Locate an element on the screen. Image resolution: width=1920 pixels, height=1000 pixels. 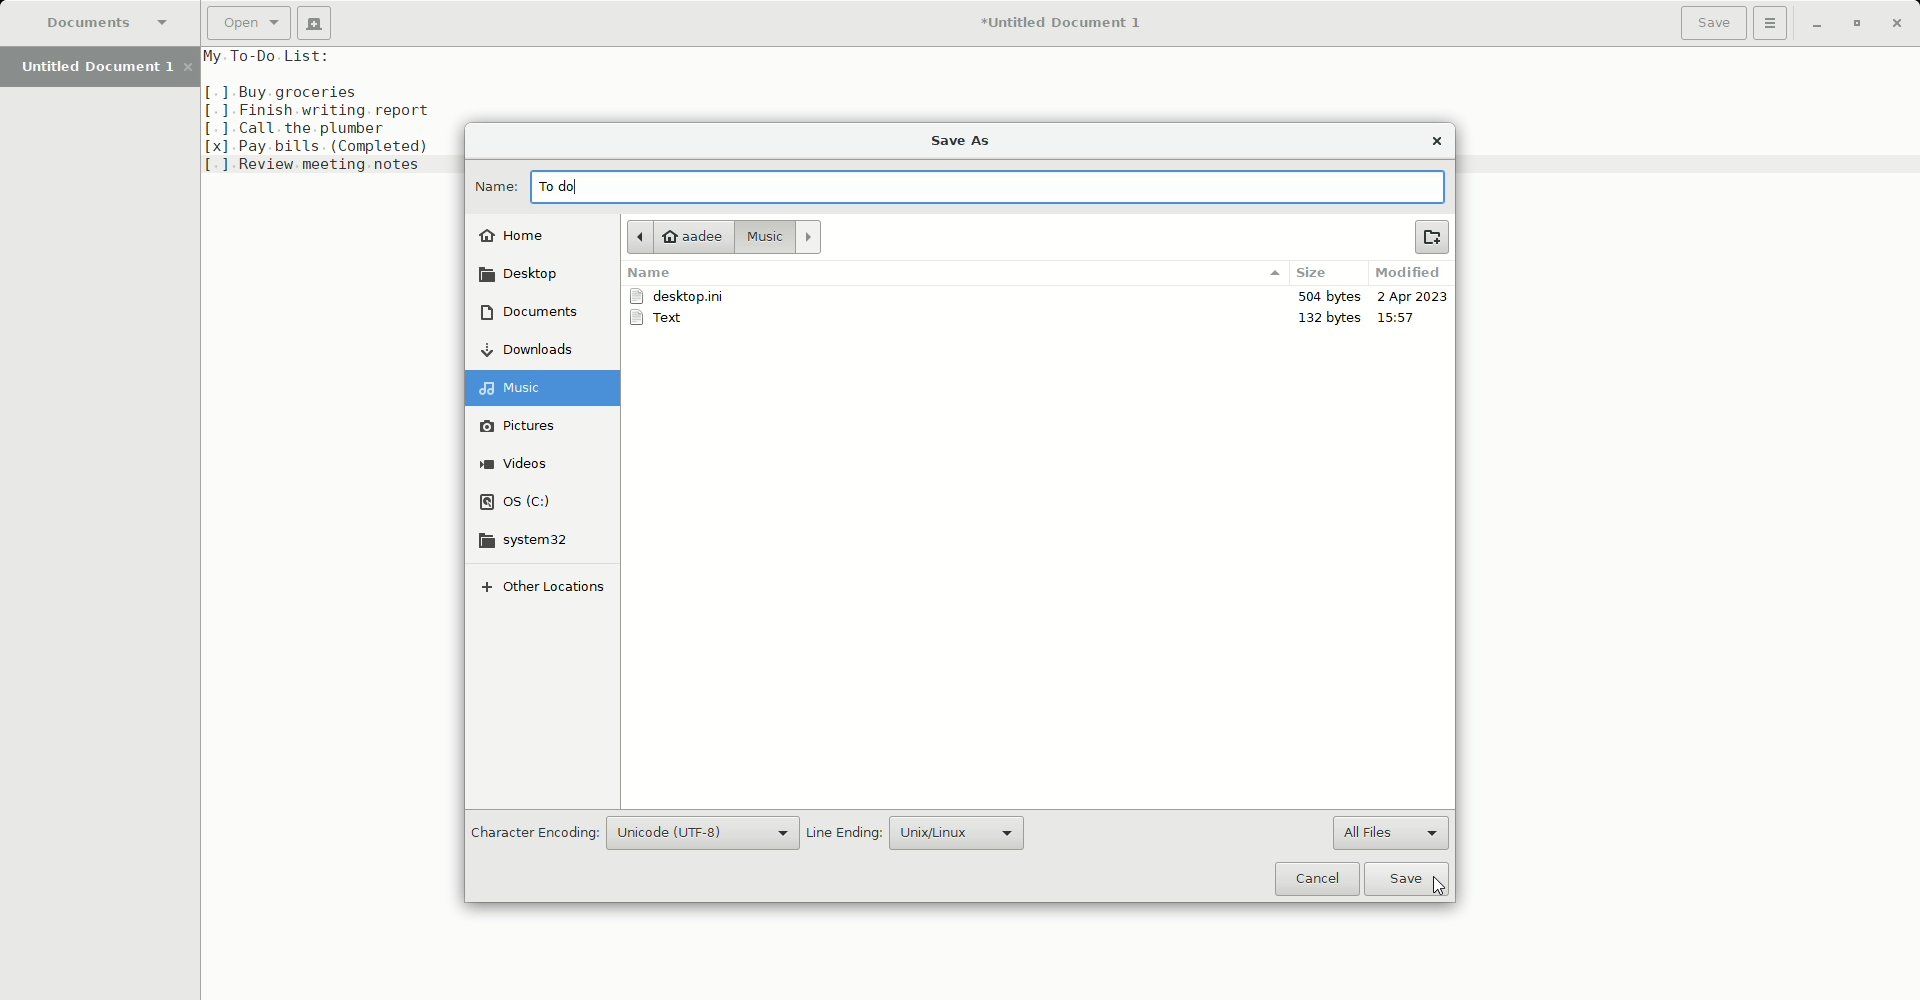
Music is located at coordinates (548, 387).